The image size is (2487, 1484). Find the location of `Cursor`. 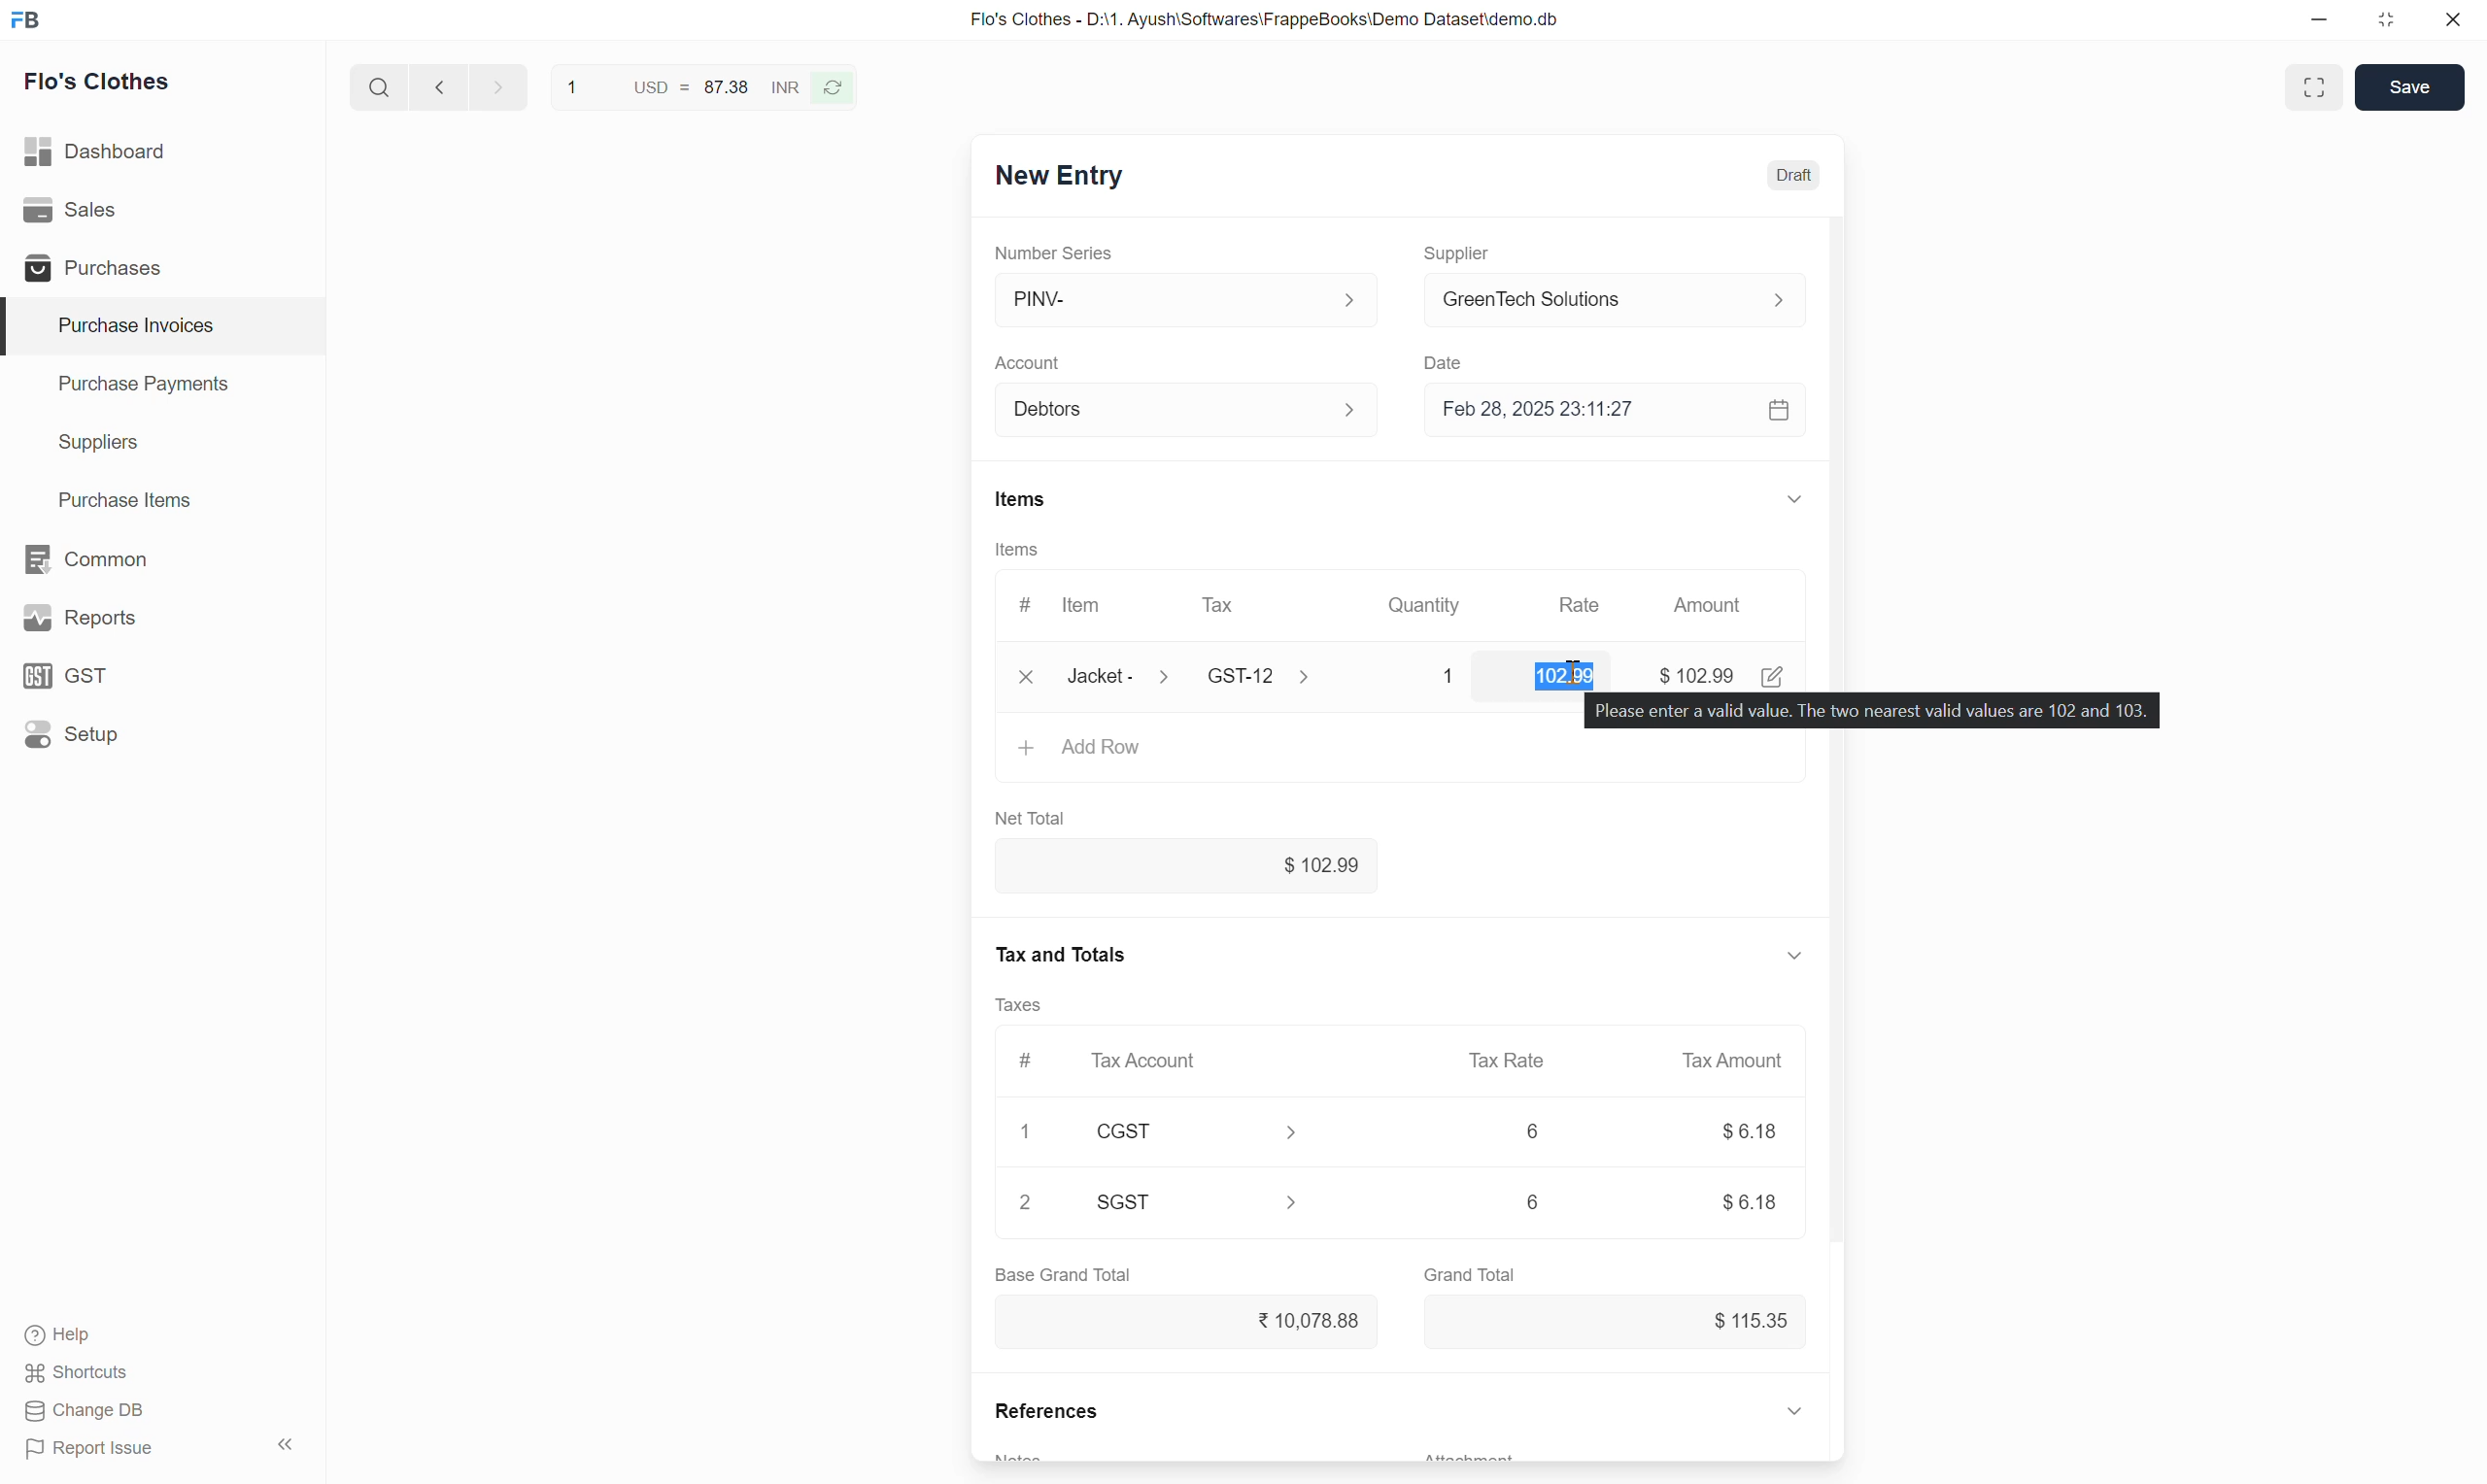

Cursor is located at coordinates (1573, 671).